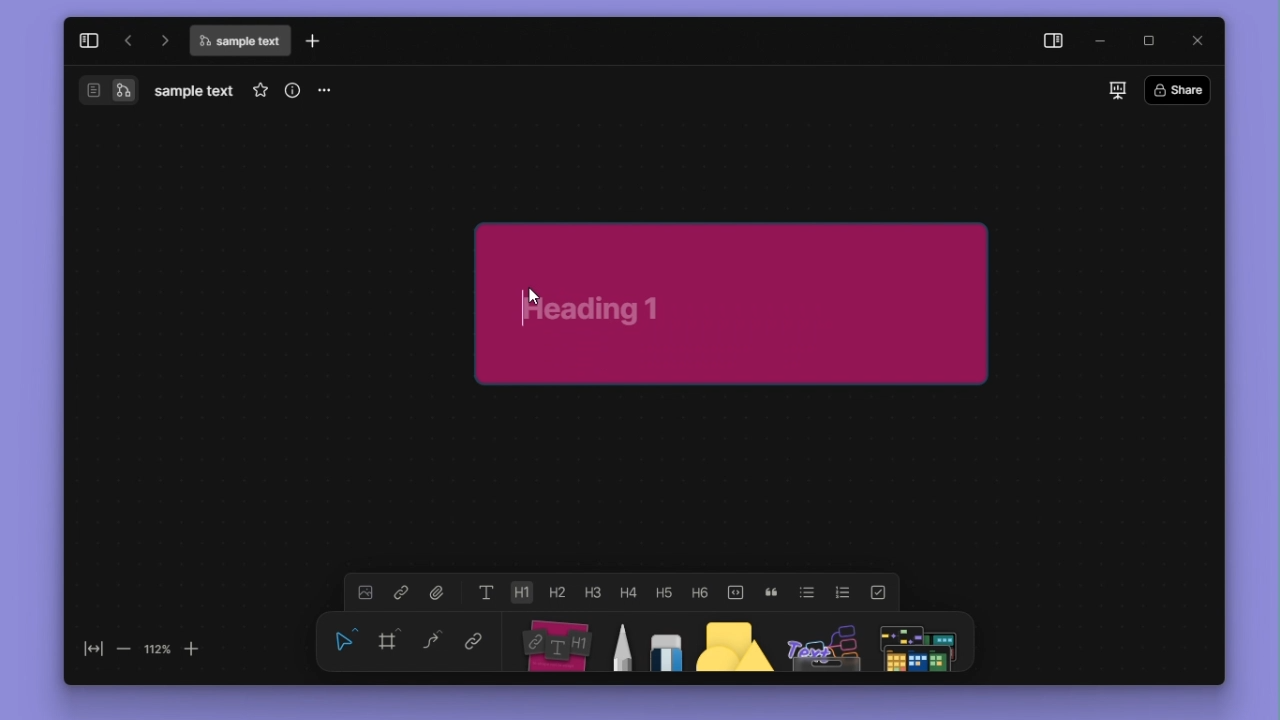 The width and height of the screenshot is (1280, 720). I want to click on to do list, so click(878, 593).